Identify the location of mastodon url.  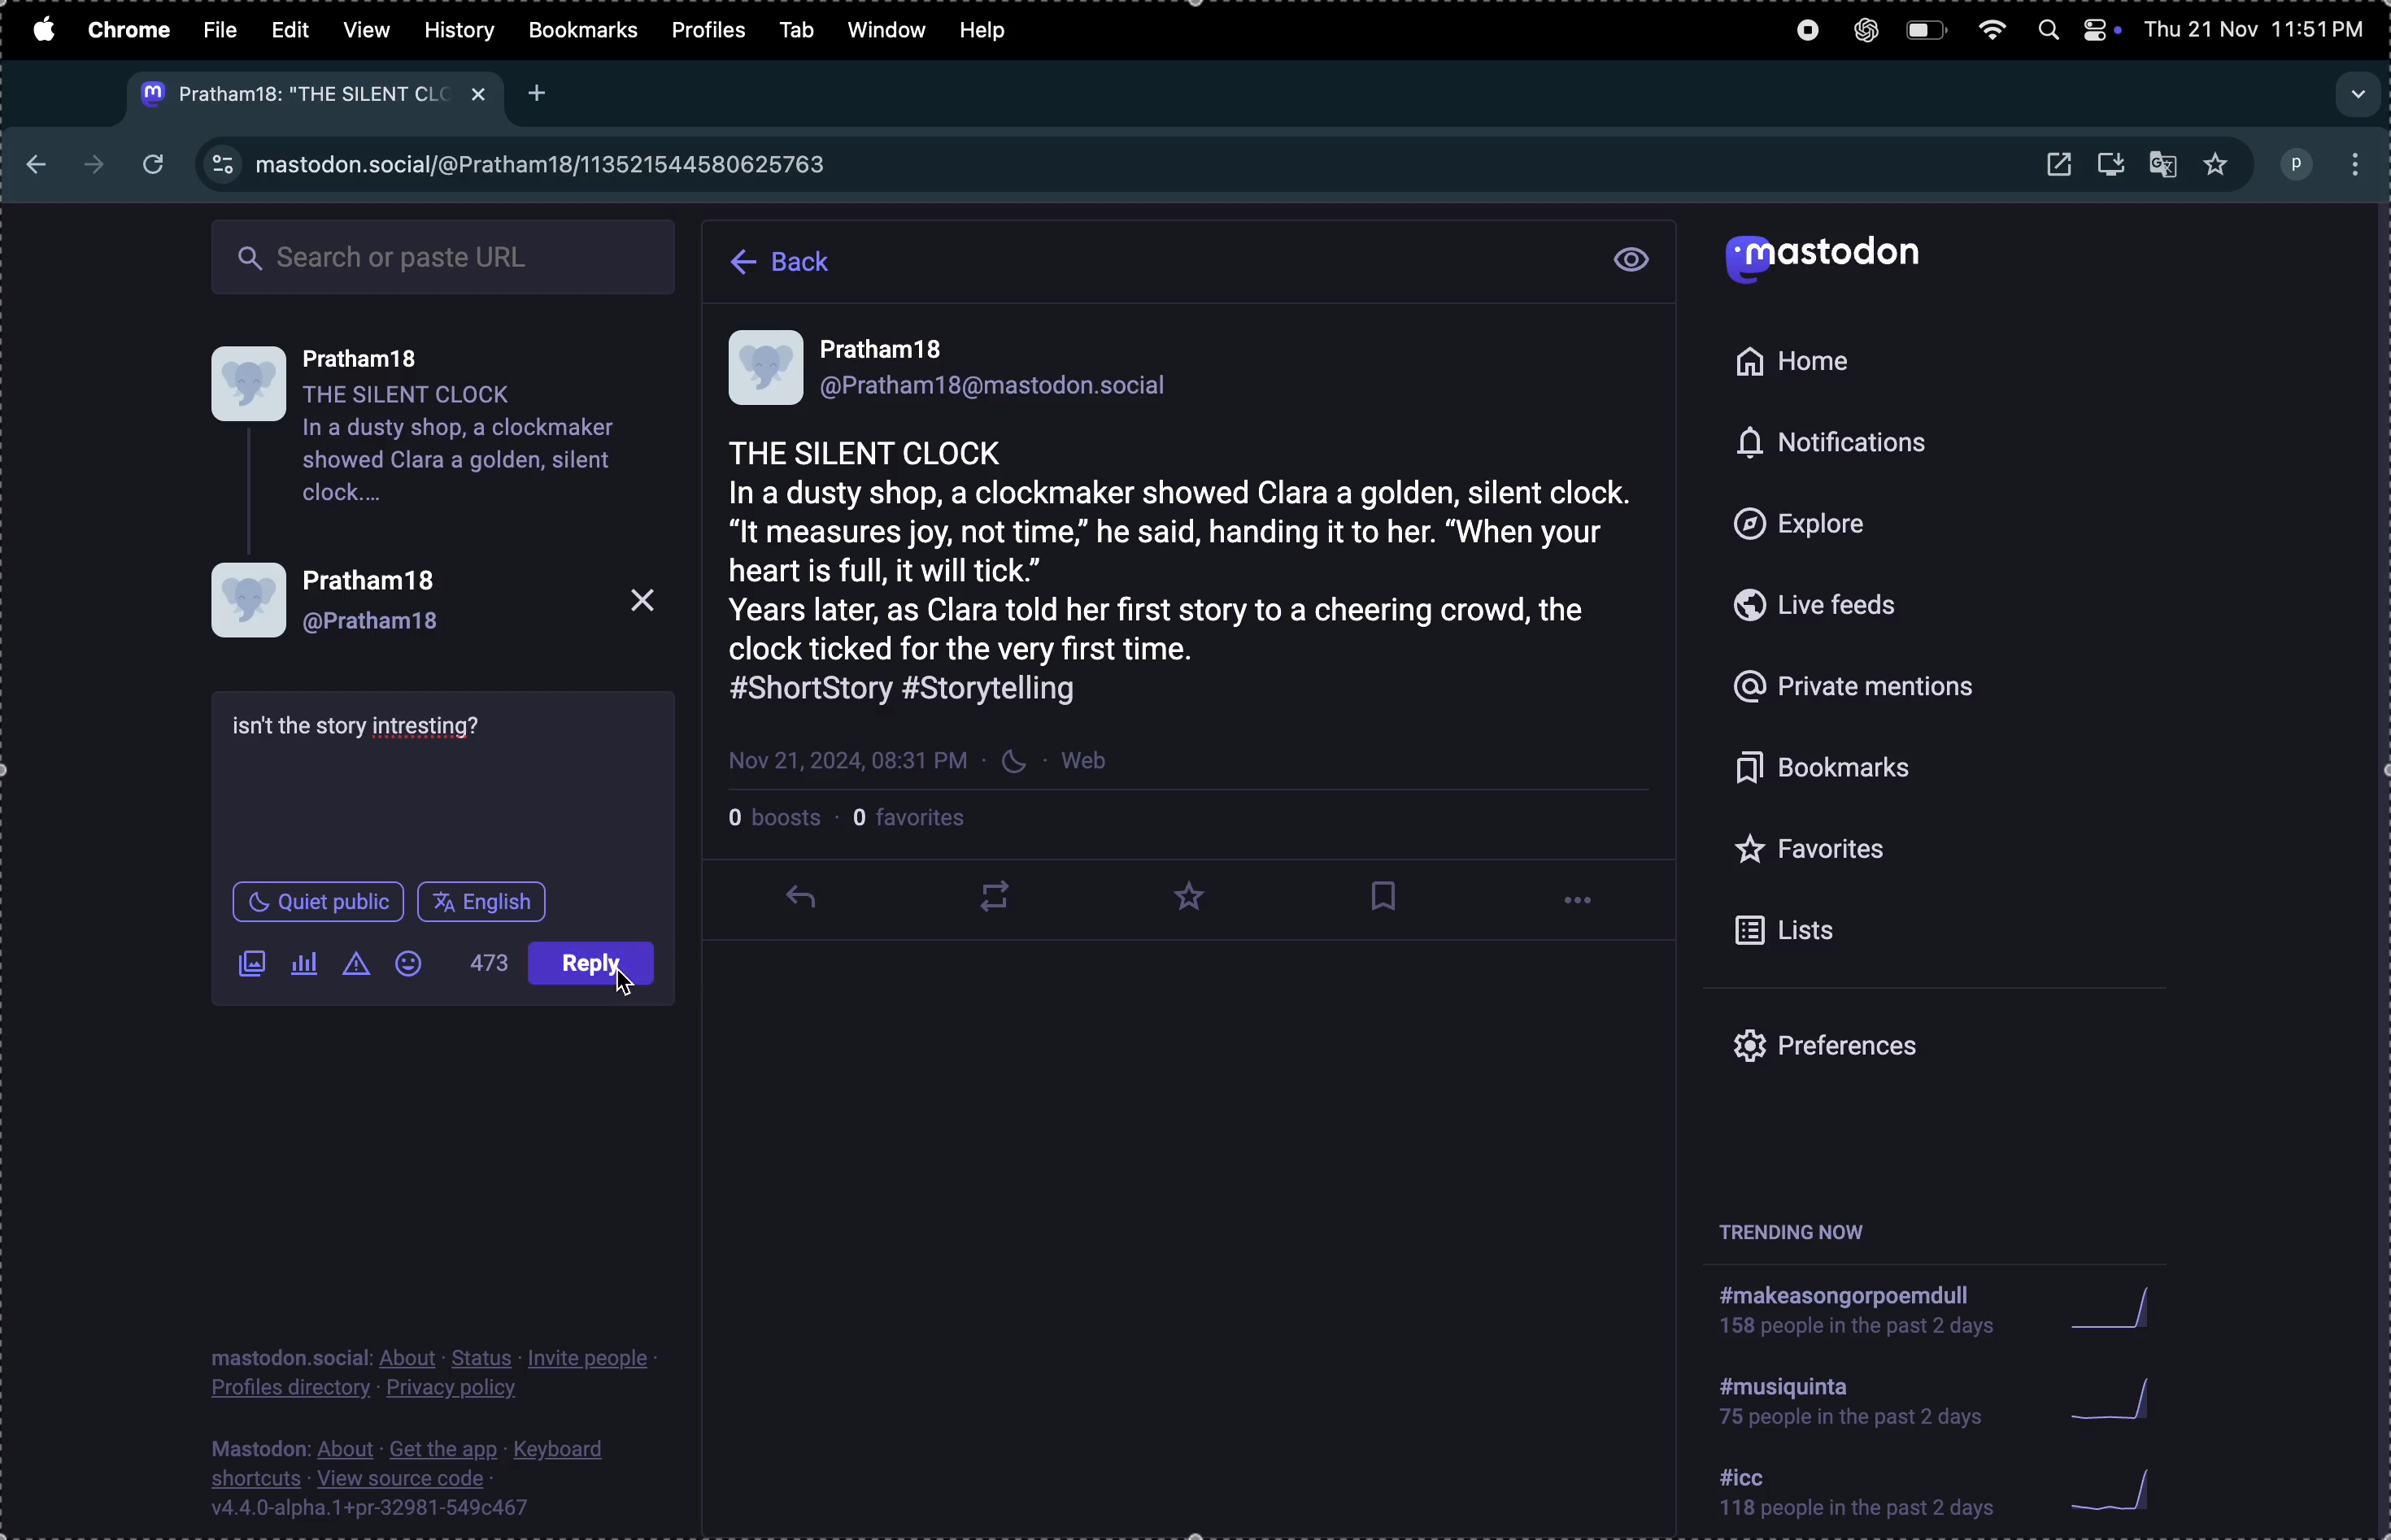
(550, 167).